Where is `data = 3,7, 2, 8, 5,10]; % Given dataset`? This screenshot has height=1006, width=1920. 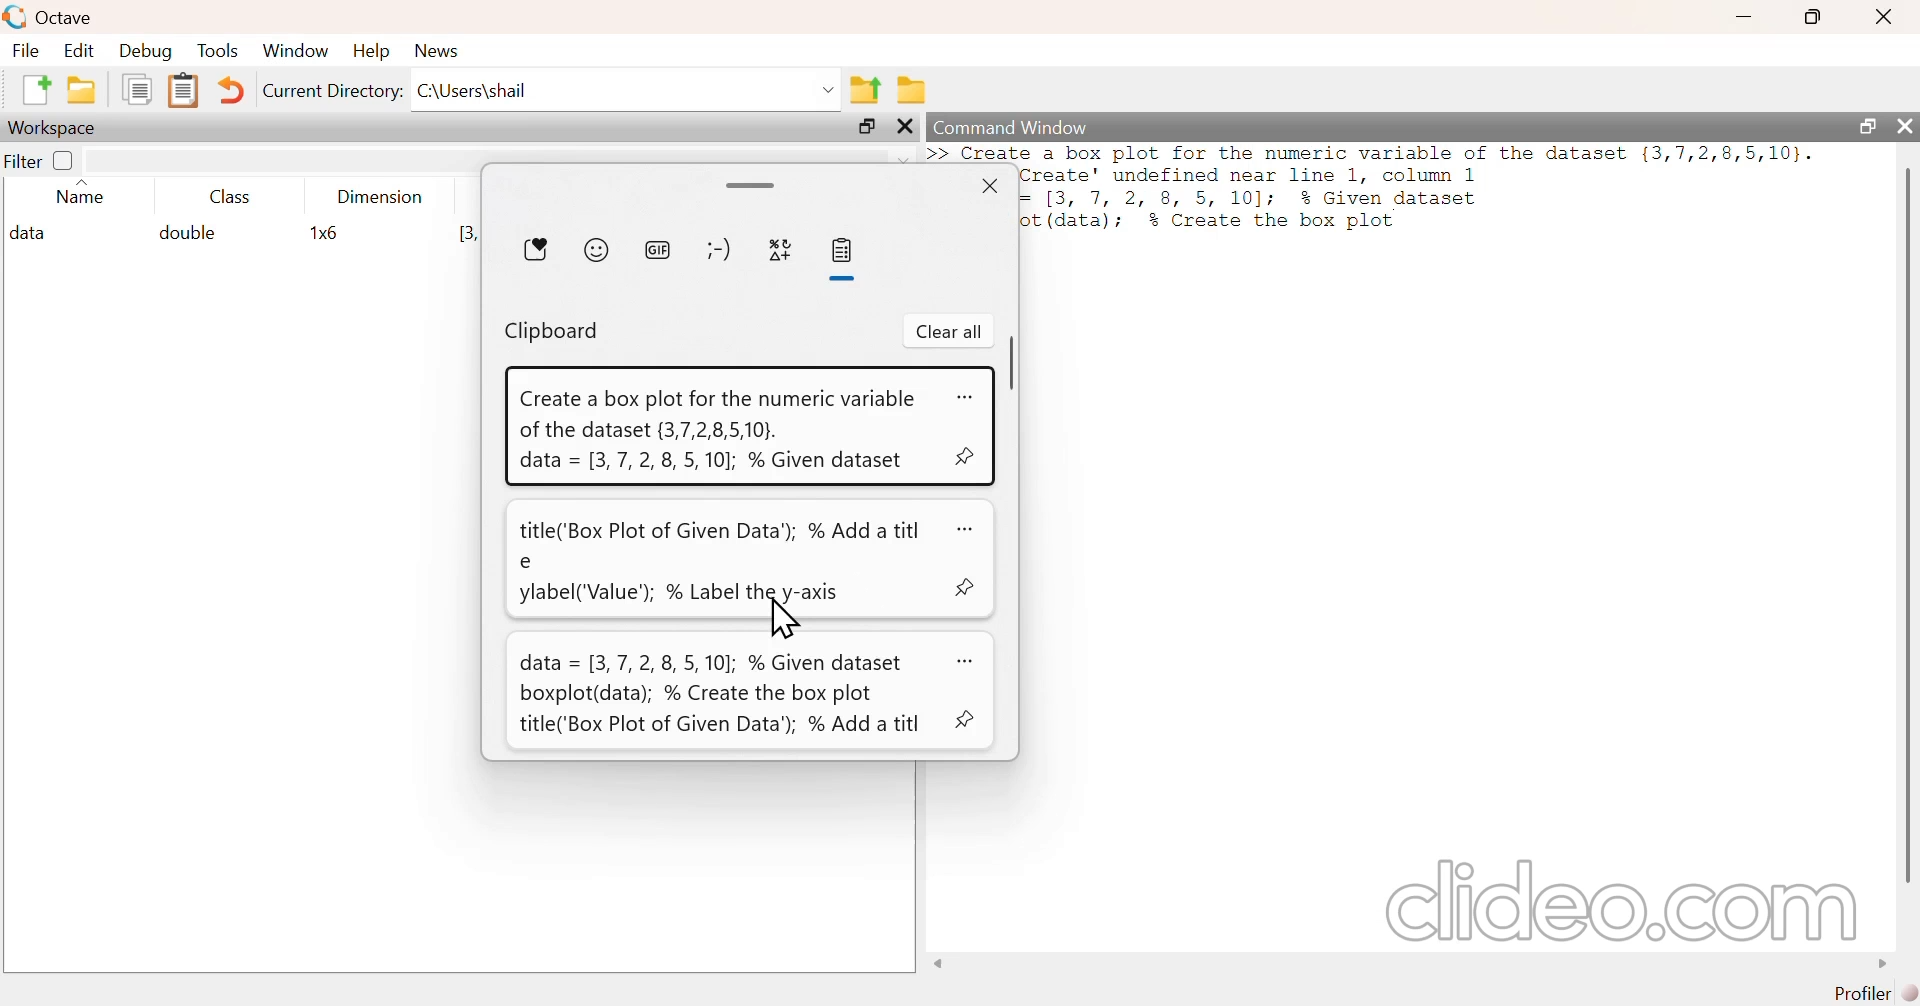
data = 3,7, 2, 8, 5,10]; % Given dataset is located at coordinates (706, 464).